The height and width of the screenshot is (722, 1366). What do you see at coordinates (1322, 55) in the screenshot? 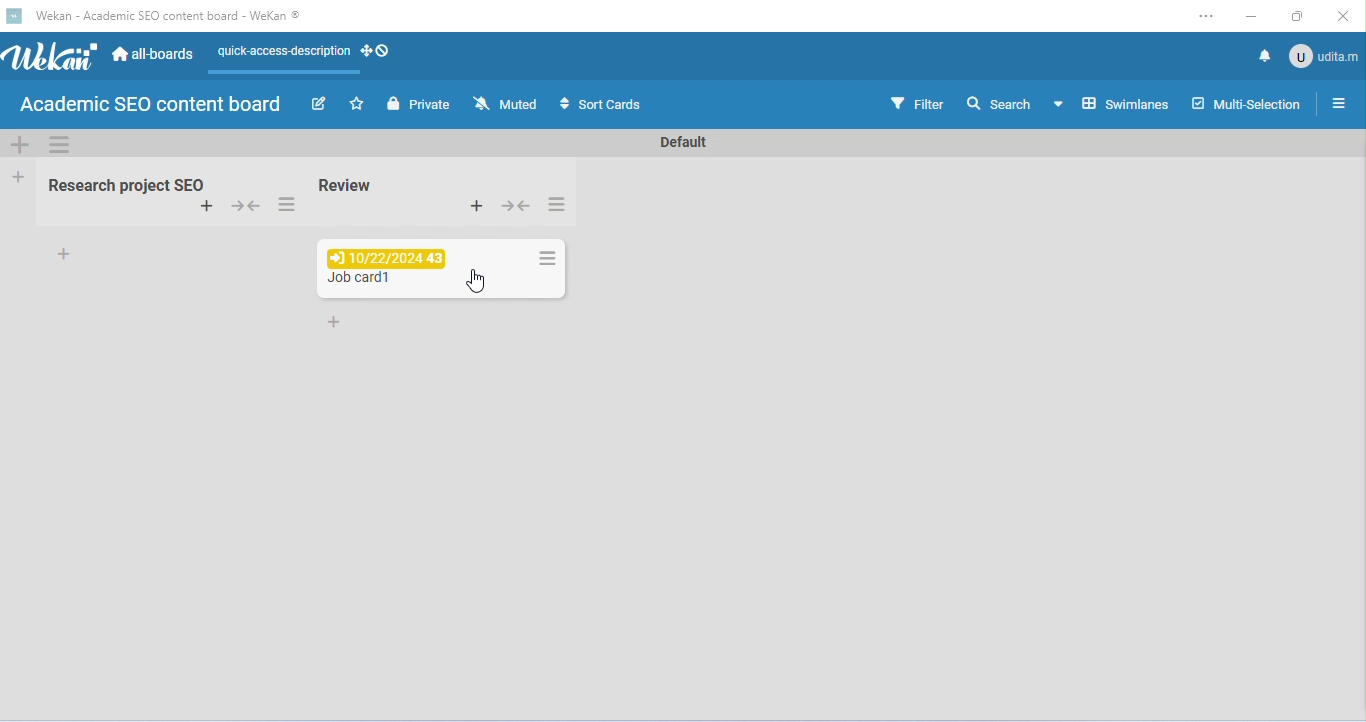
I see `admin` at bounding box center [1322, 55].